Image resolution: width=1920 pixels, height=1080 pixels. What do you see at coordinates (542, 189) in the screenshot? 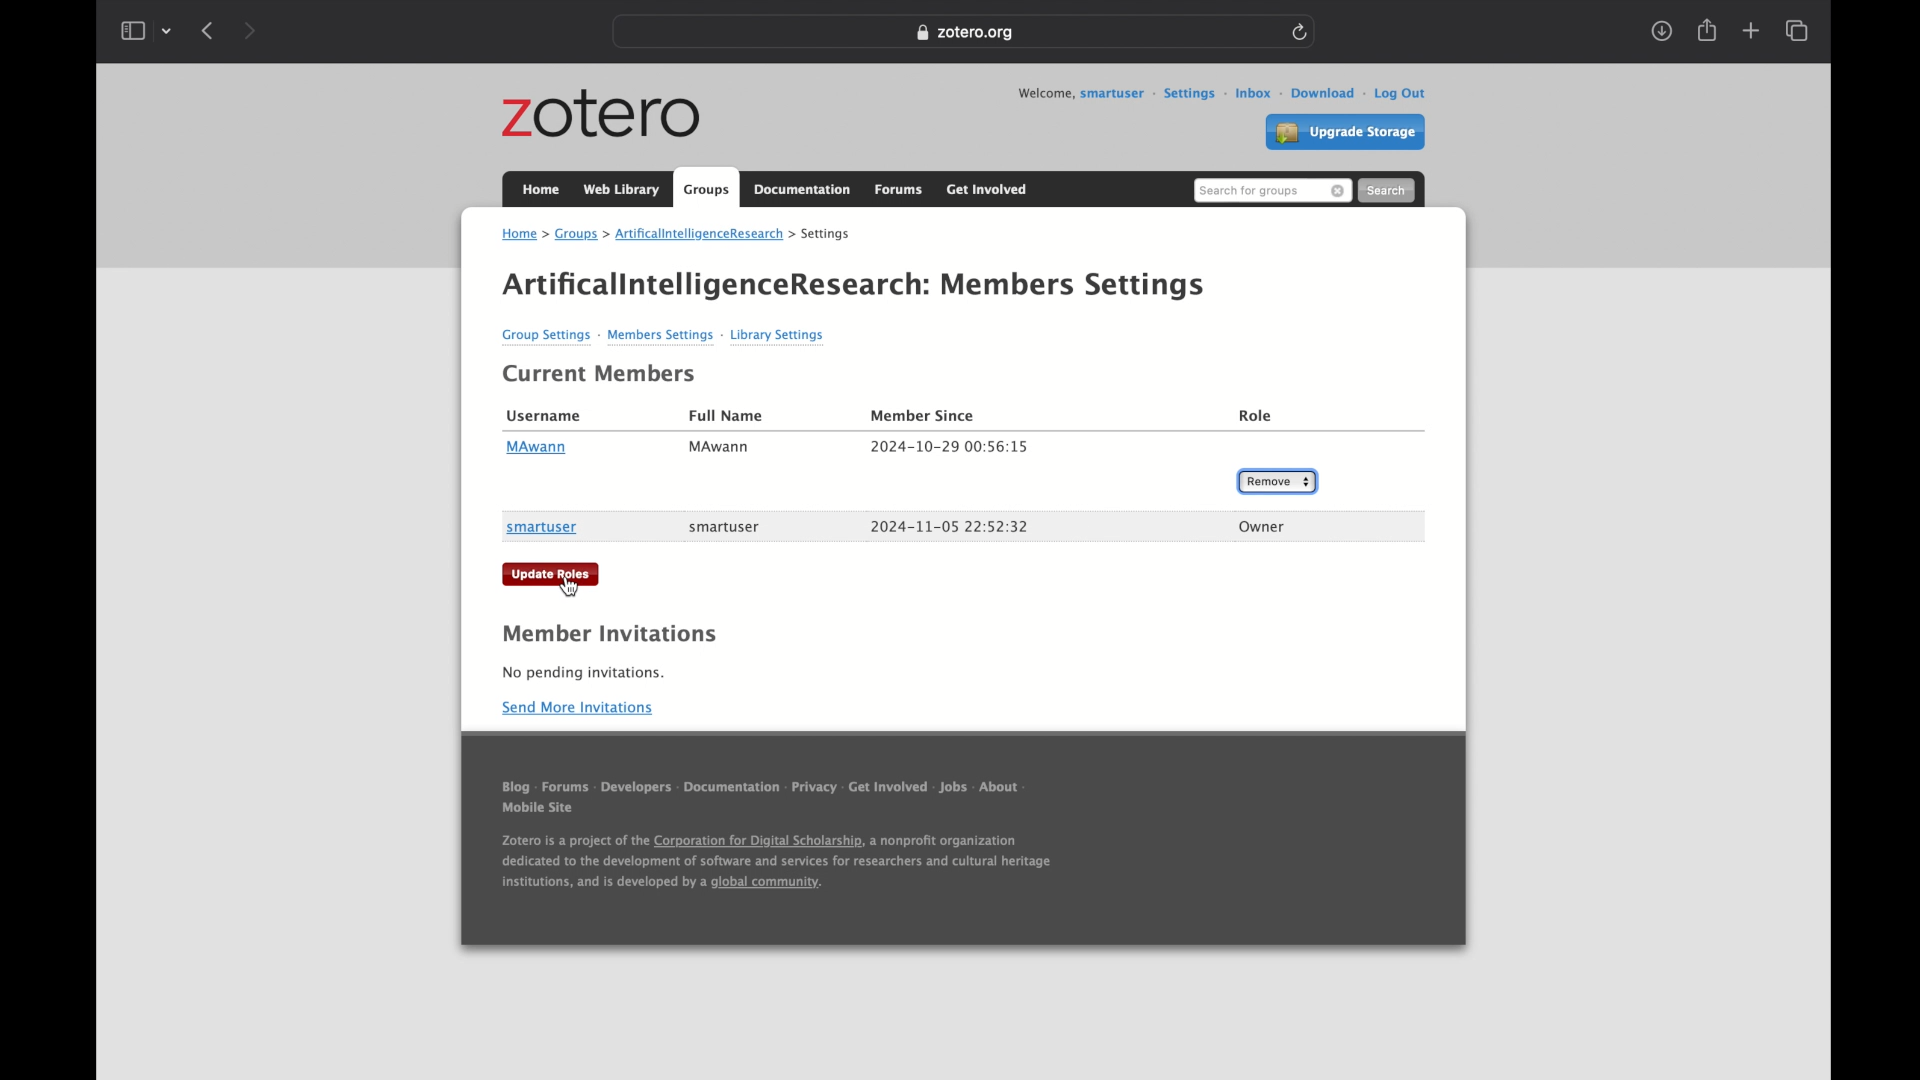
I see `home` at bounding box center [542, 189].